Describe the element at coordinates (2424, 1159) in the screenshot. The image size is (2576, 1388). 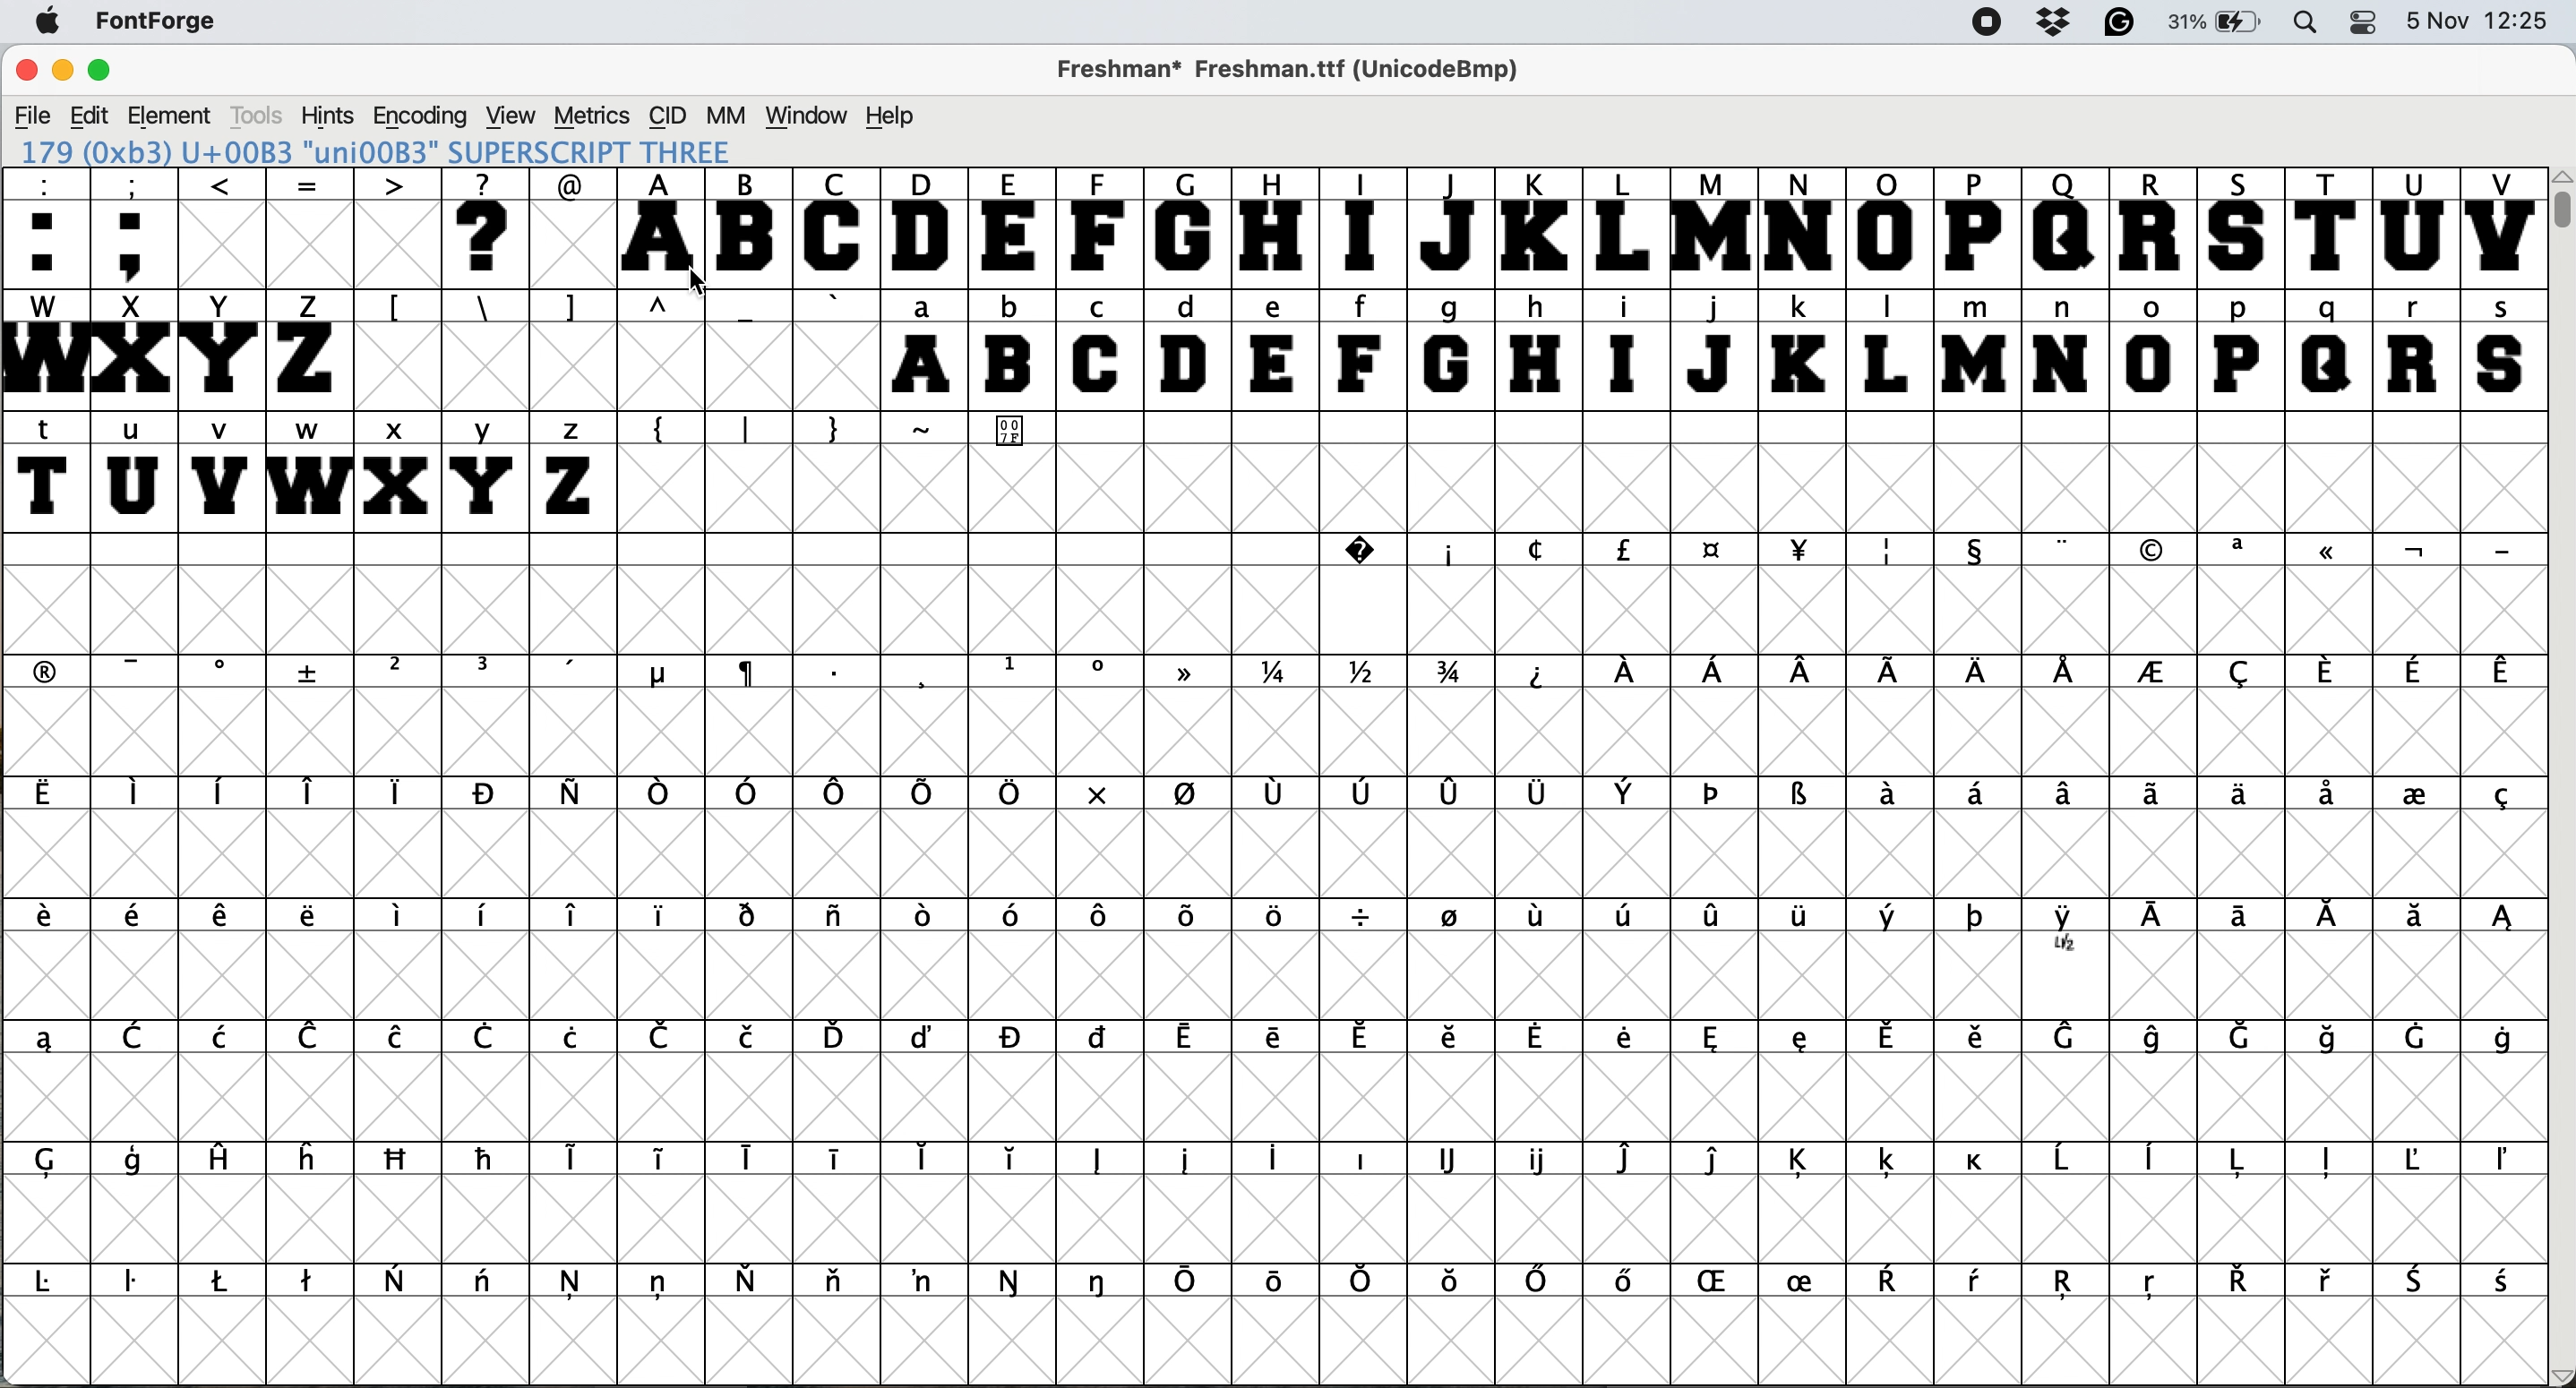
I see `symbol` at that location.